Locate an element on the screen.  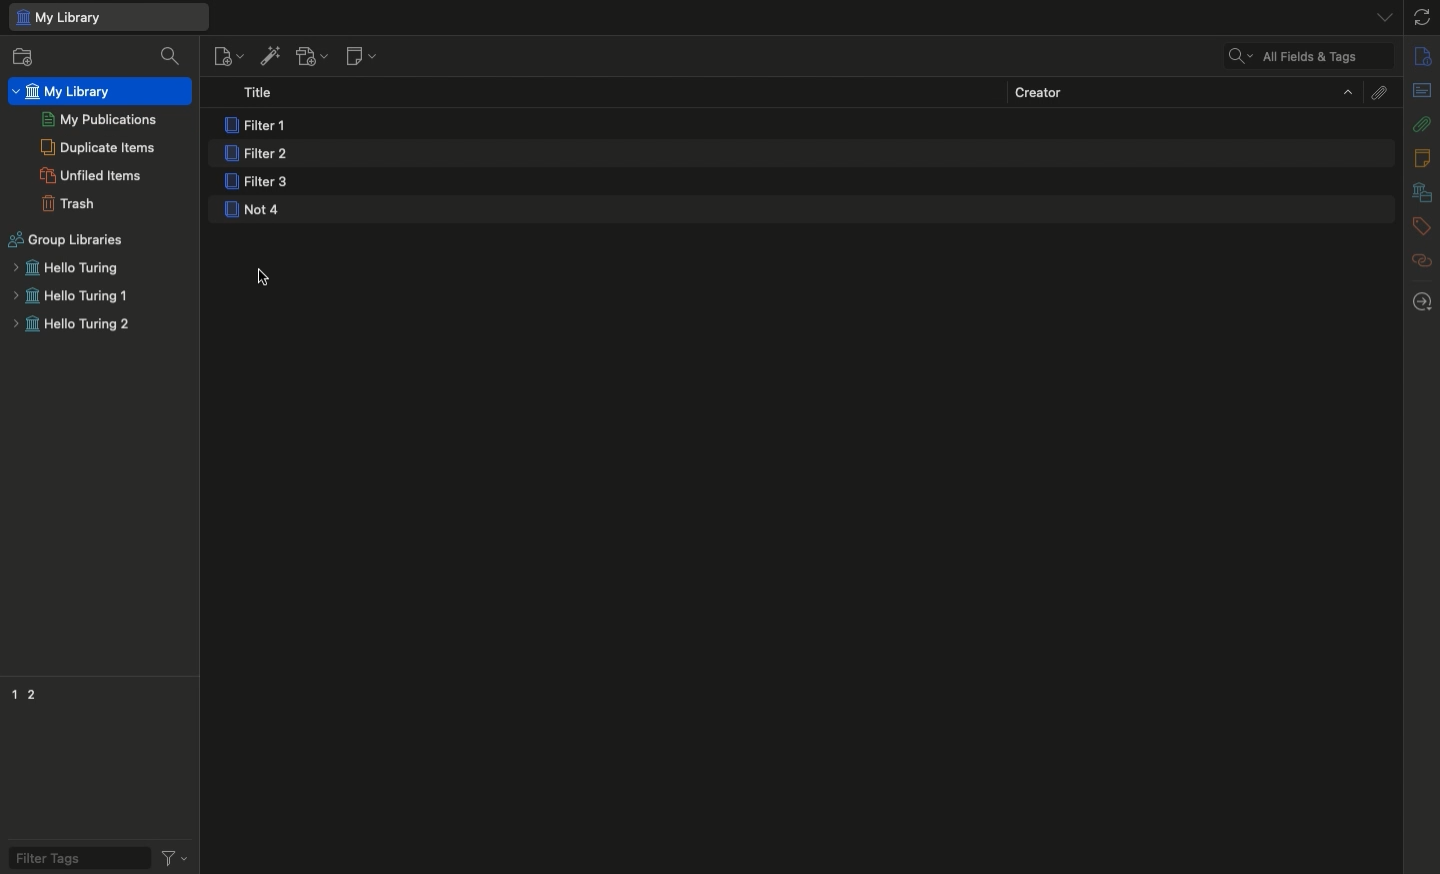
List all tabs is located at coordinates (1377, 16).